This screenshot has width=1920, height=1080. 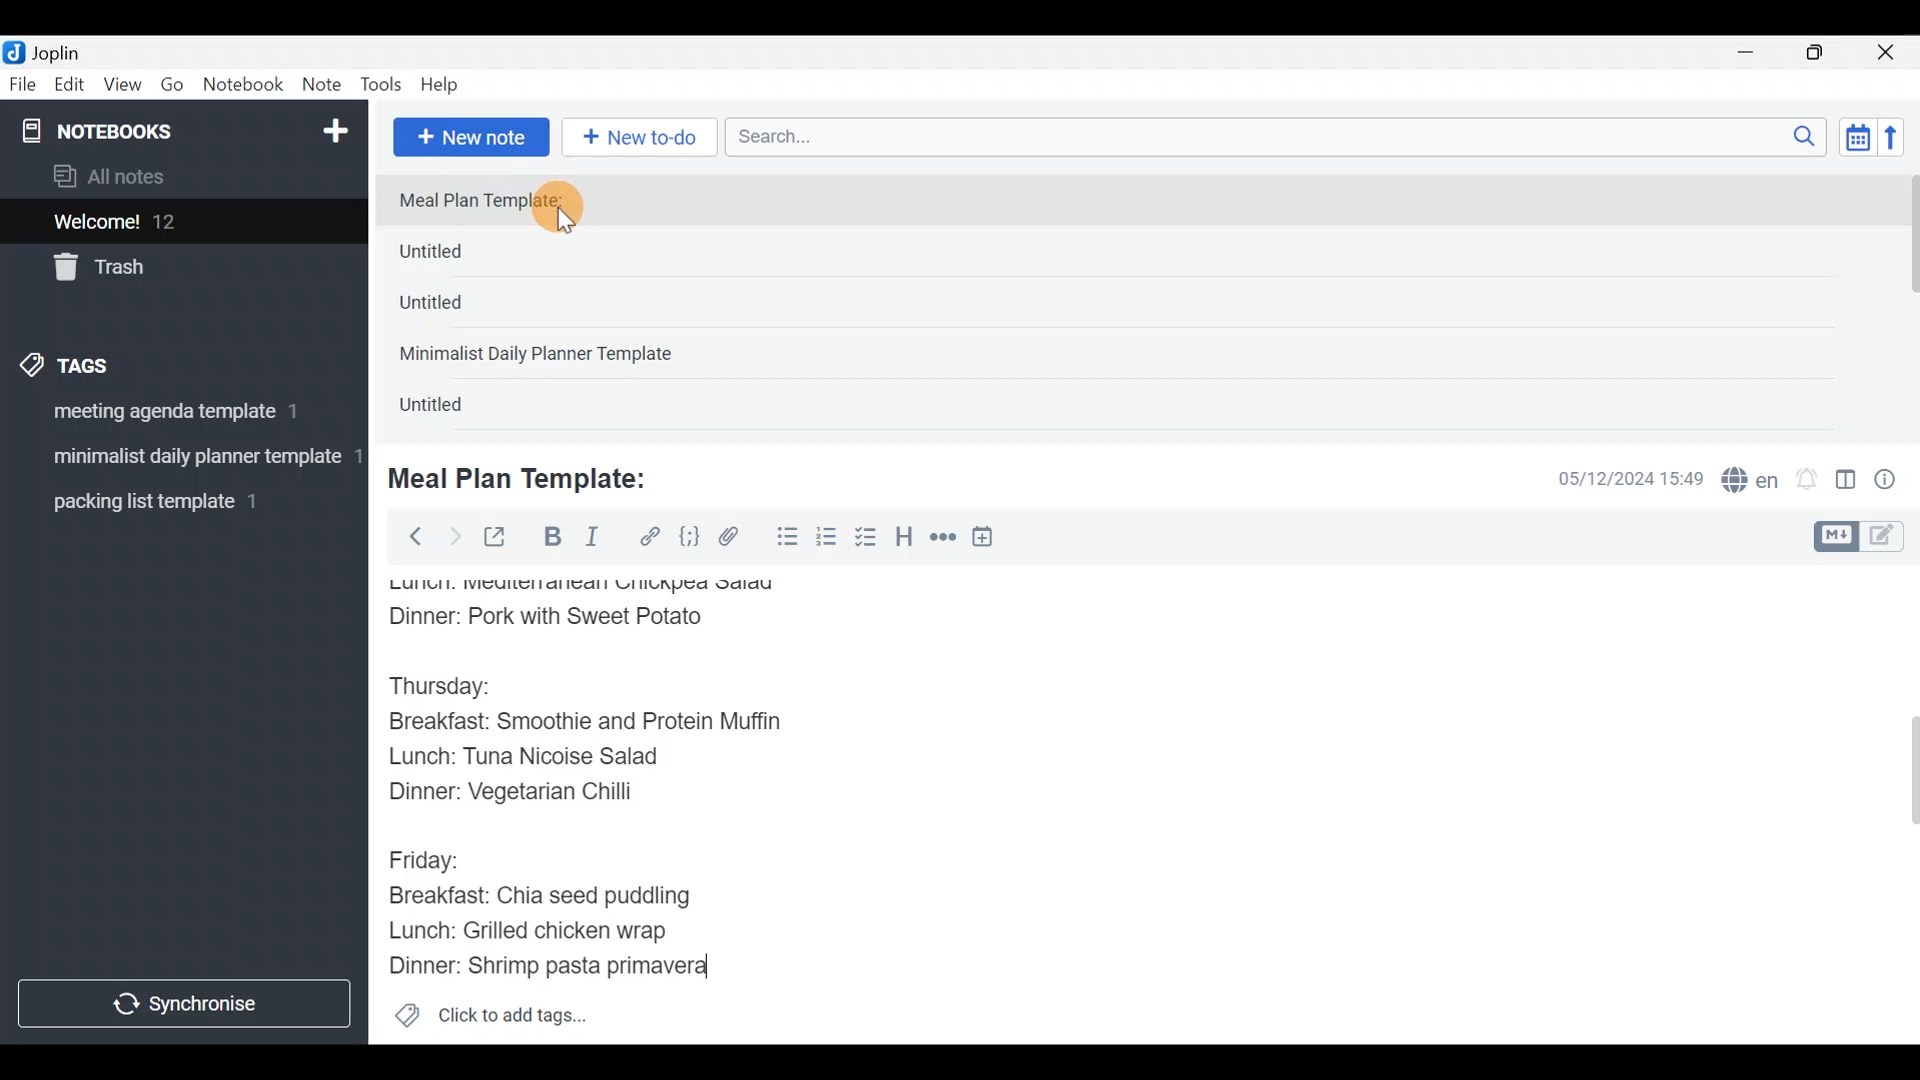 I want to click on Checkbox, so click(x=868, y=539).